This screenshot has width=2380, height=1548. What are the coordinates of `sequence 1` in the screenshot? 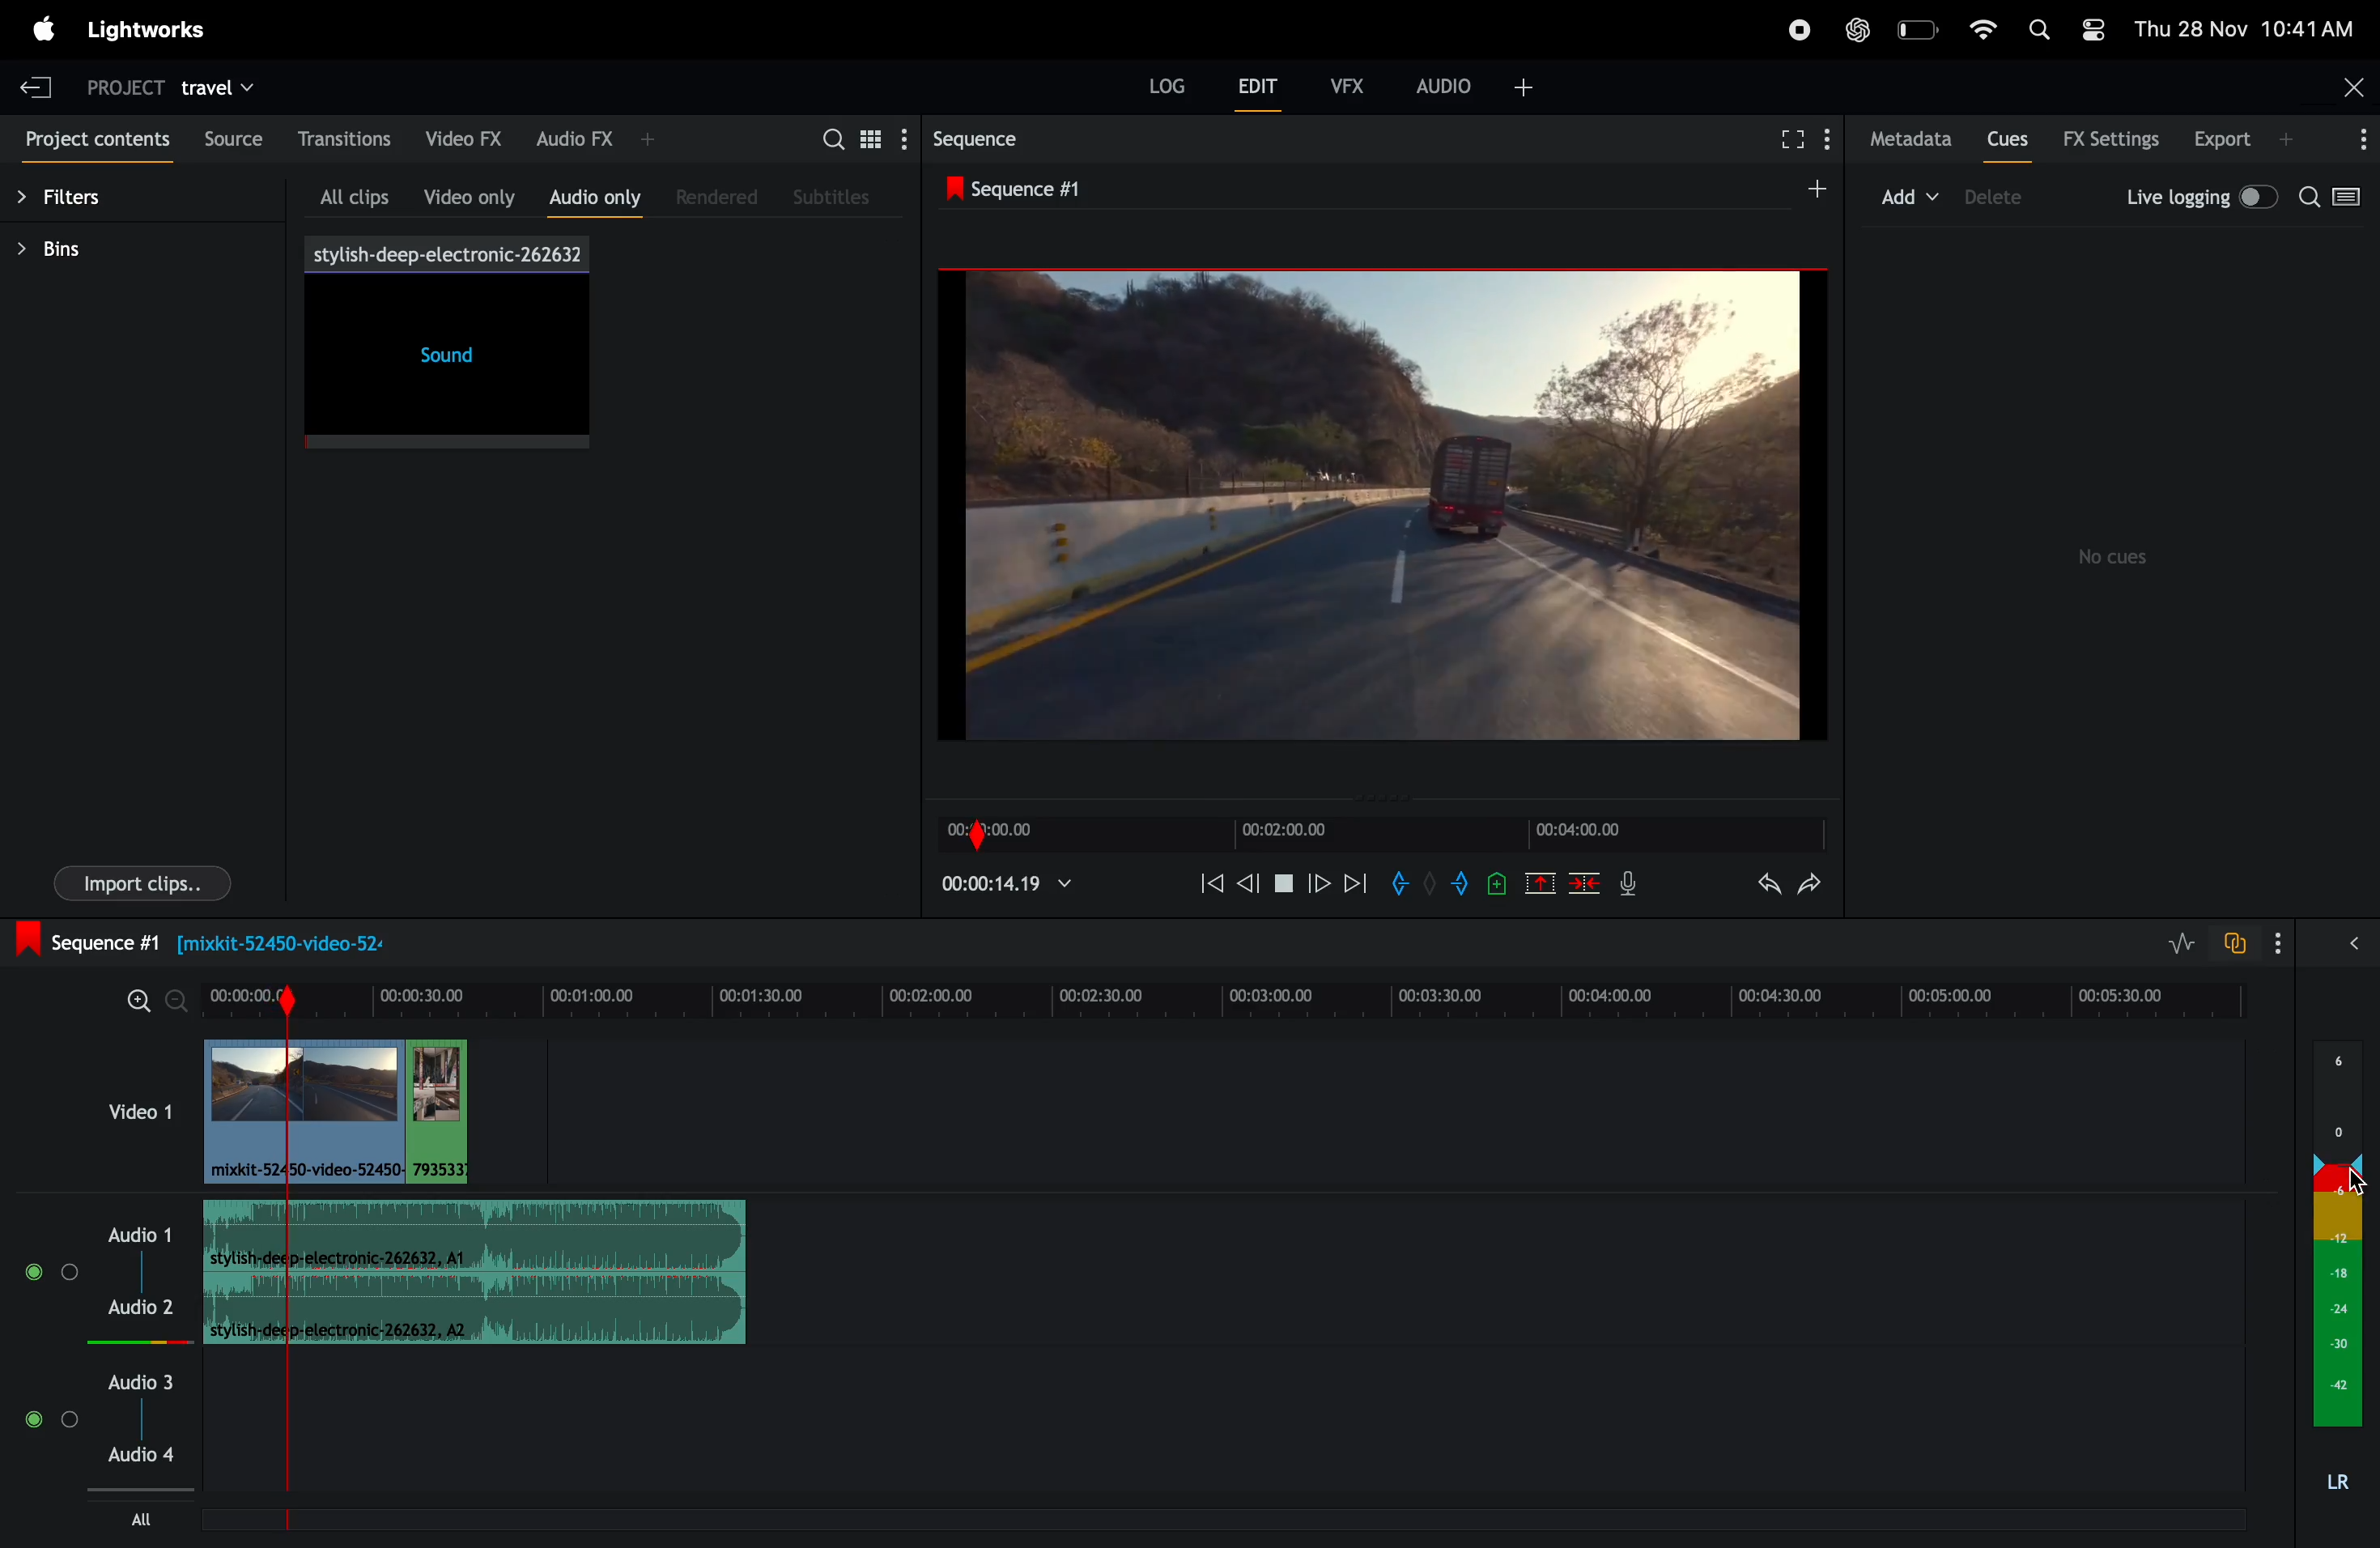 It's located at (1198, 190).